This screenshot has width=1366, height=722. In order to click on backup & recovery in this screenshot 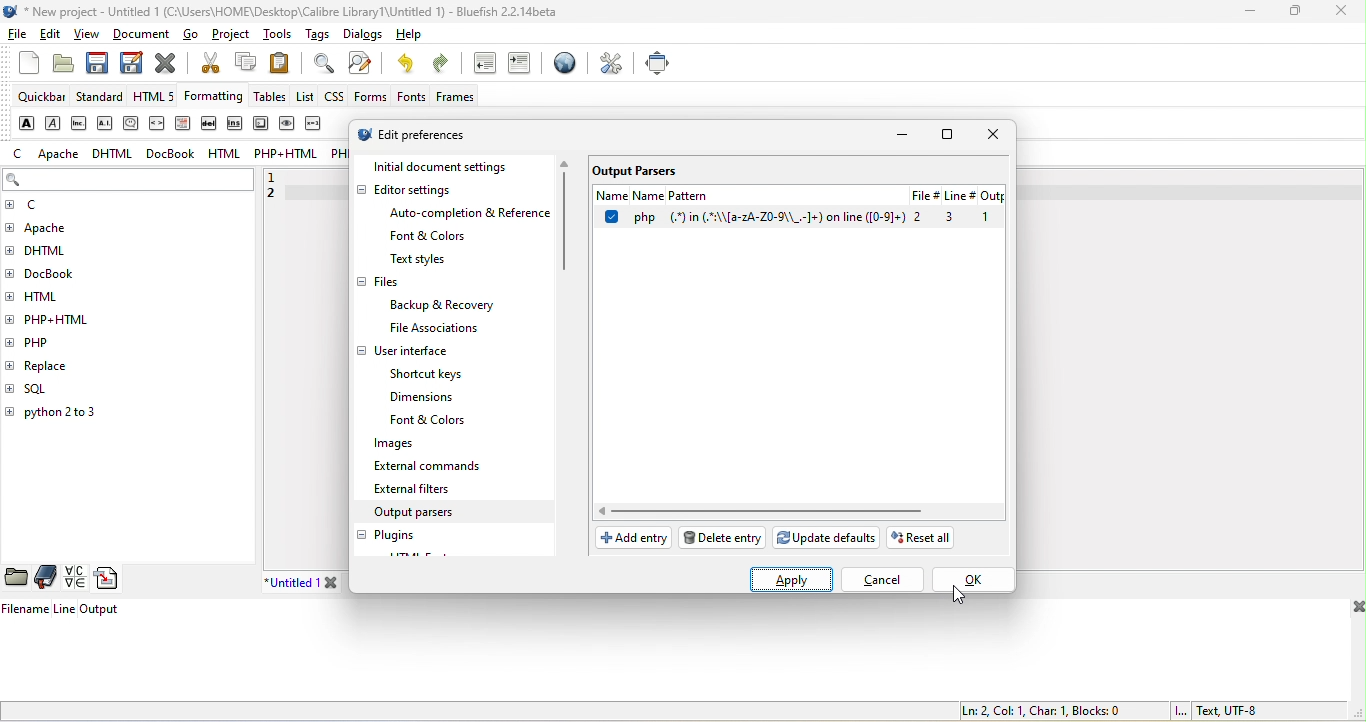, I will do `click(448, 305)`.